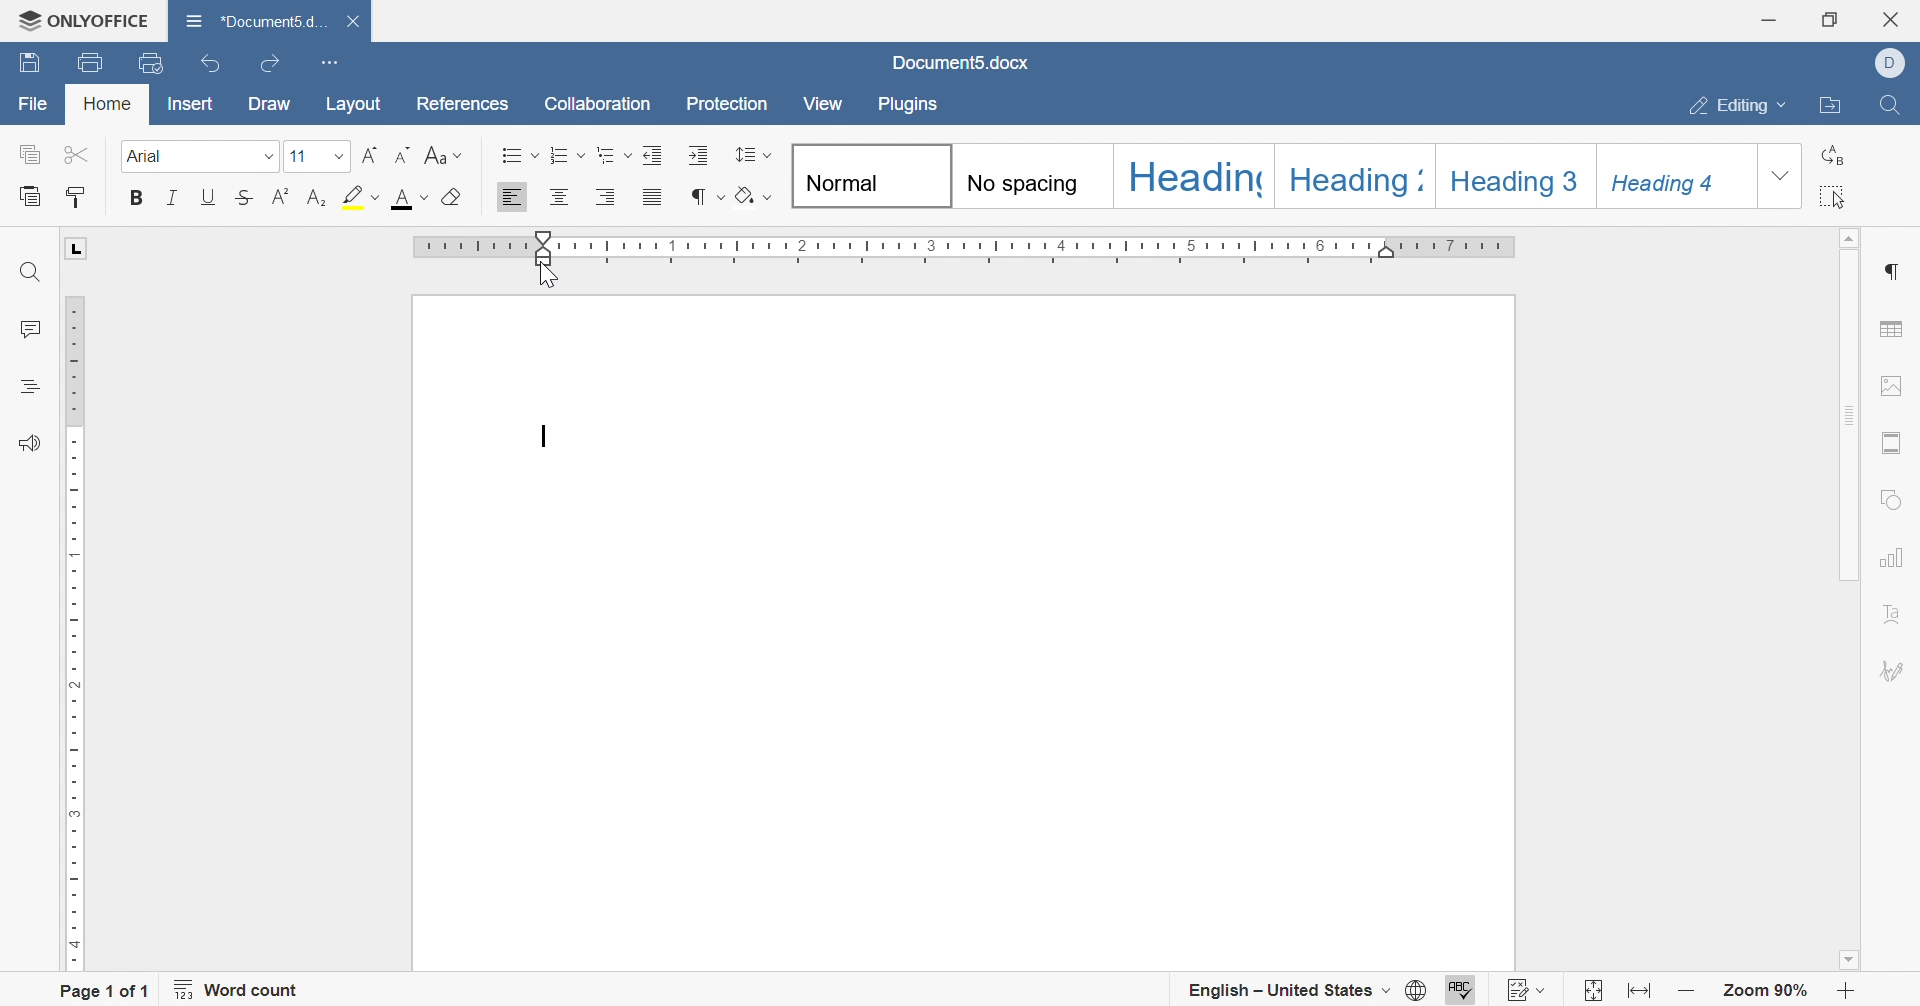 The height and width of the screenshot is (1006, 1920). I want to click on numbering, so click(568, 156).